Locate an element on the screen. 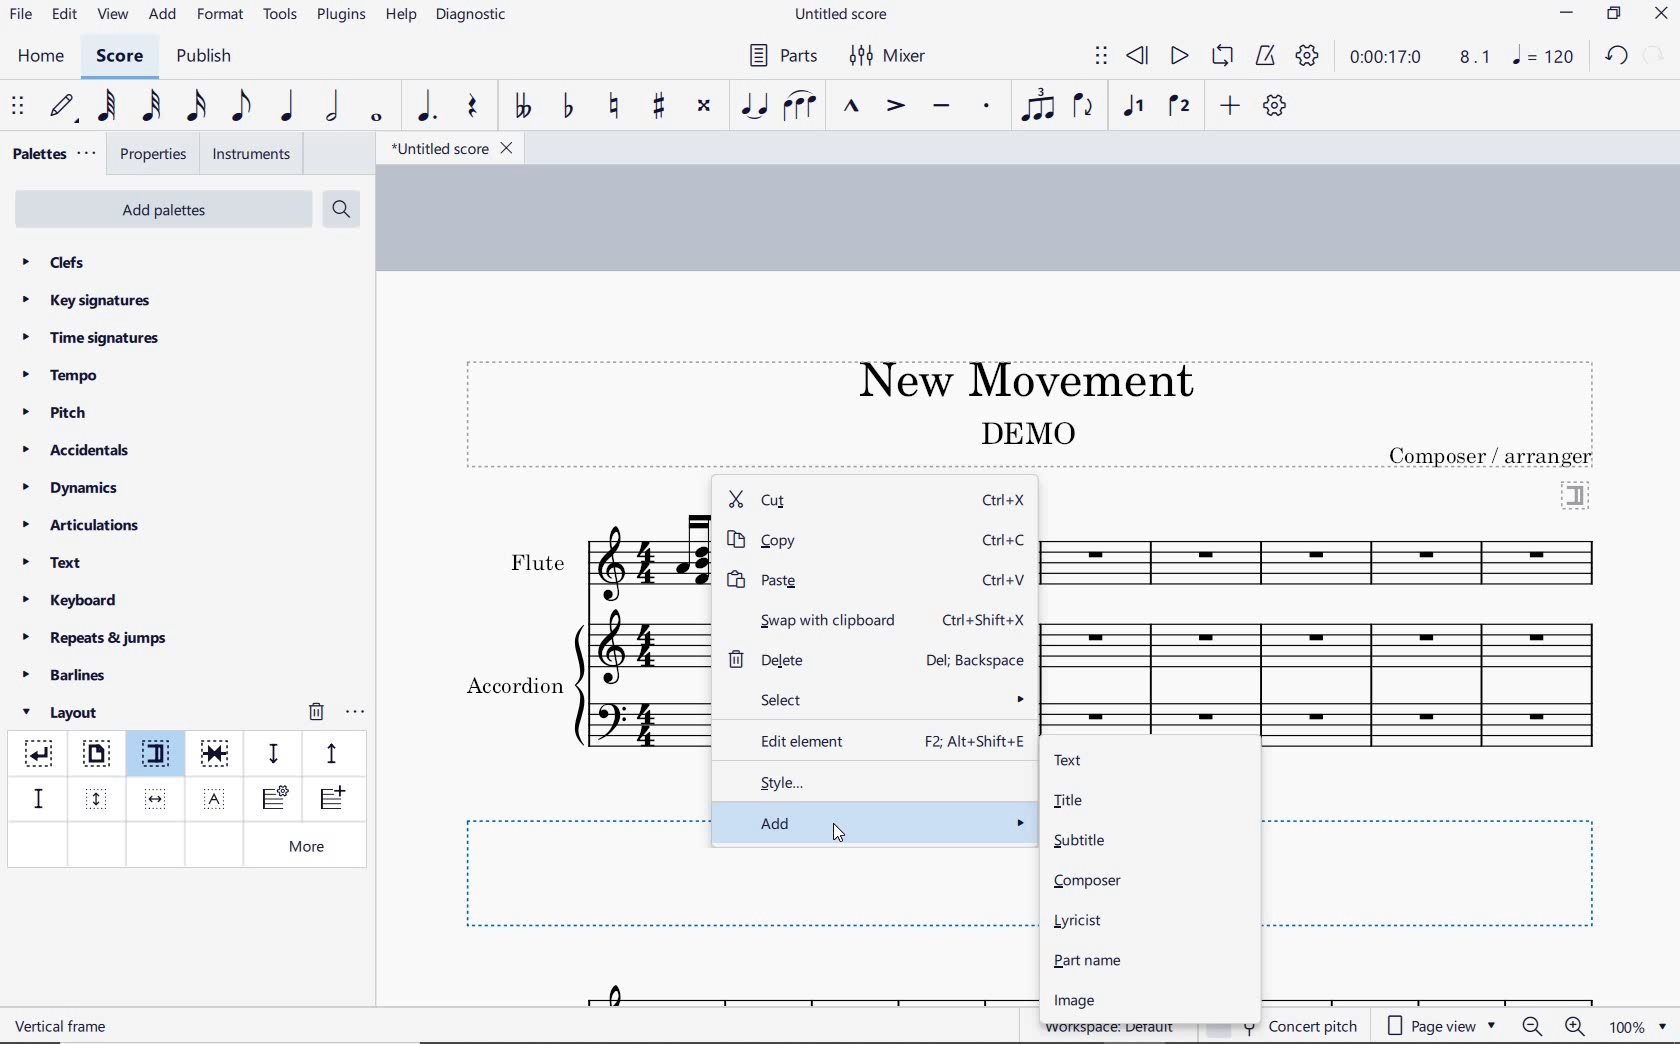  redo is located at coordinates (1656, 54).